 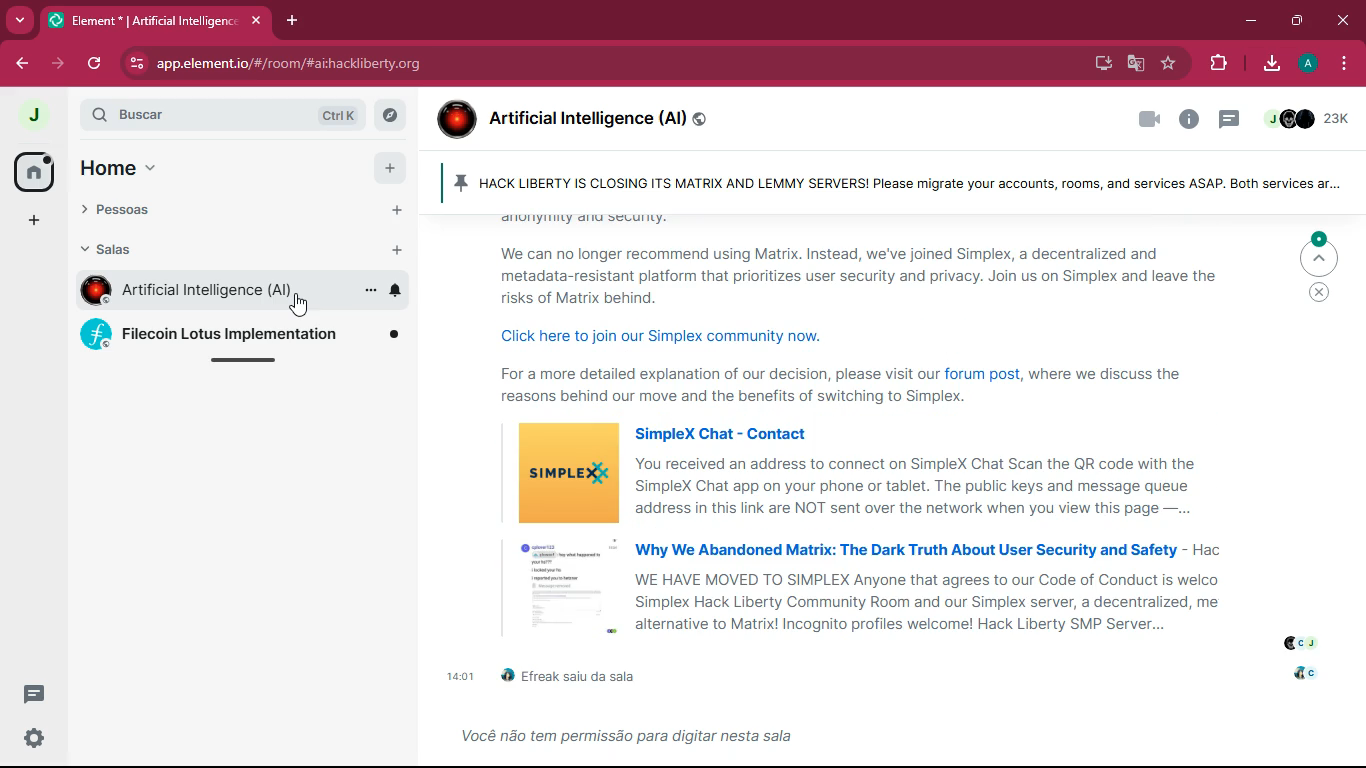 What do you see at coordinates (301, 305) in the screenshot?
I see `cursor on artificial intelligence (AI)` at bounding box center [301, 305].